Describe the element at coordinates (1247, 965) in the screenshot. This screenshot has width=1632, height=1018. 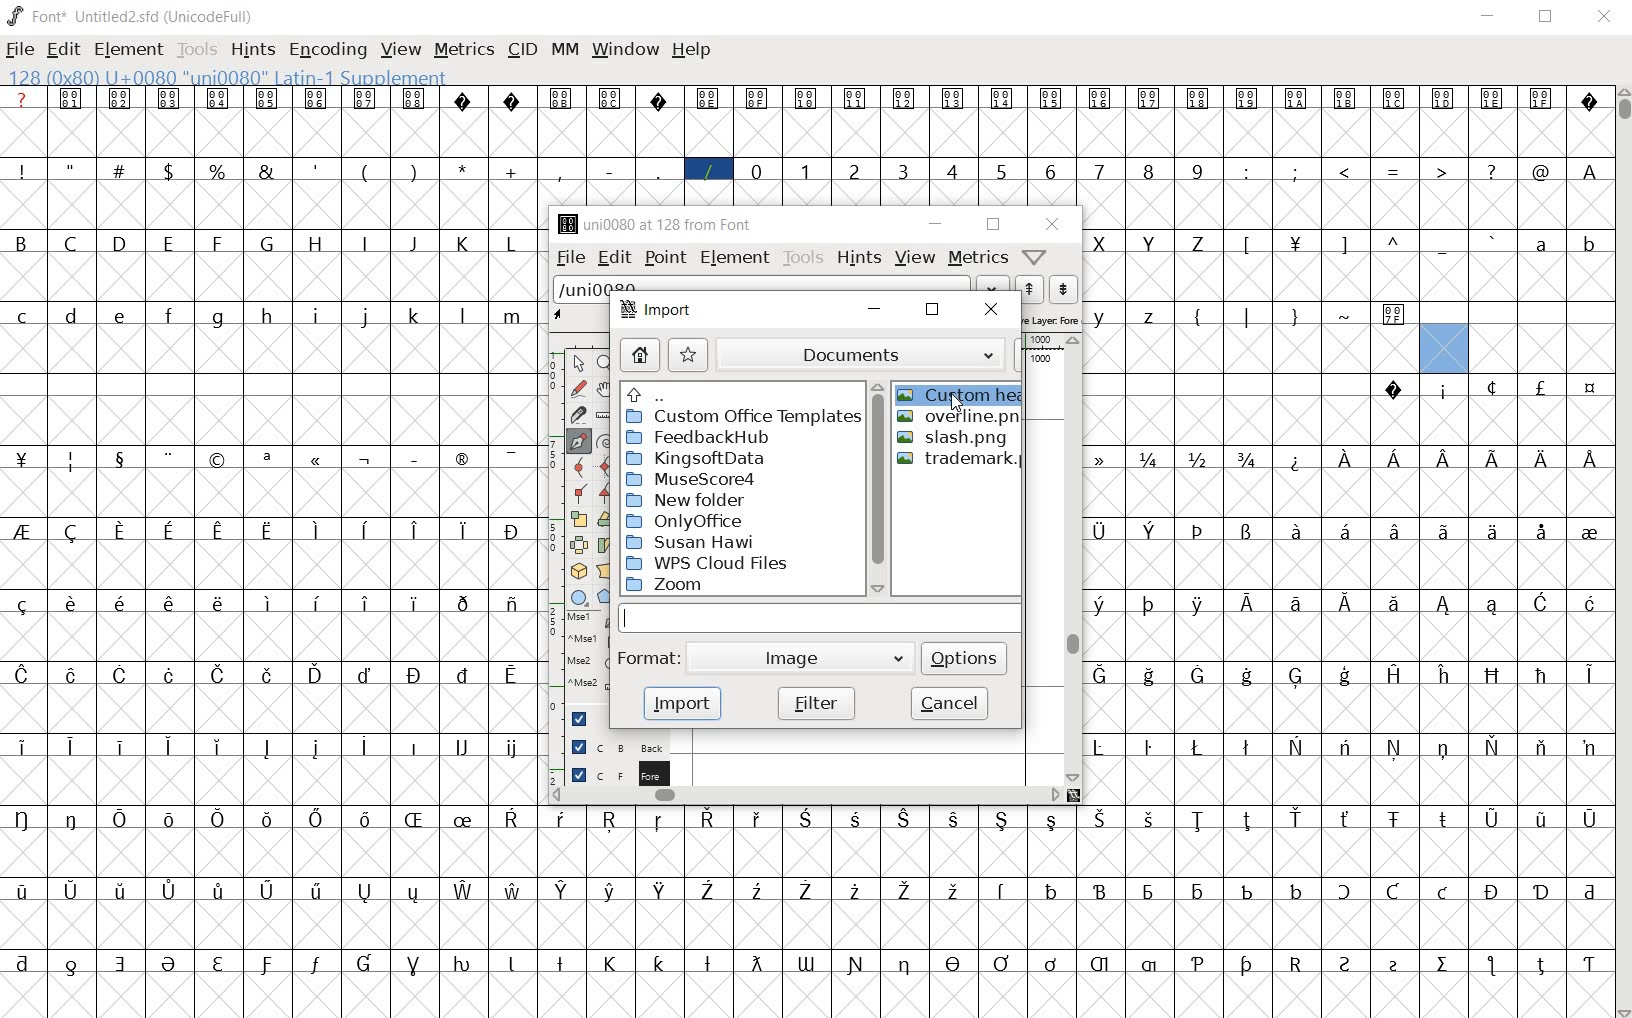
I see `glyph` at that location.